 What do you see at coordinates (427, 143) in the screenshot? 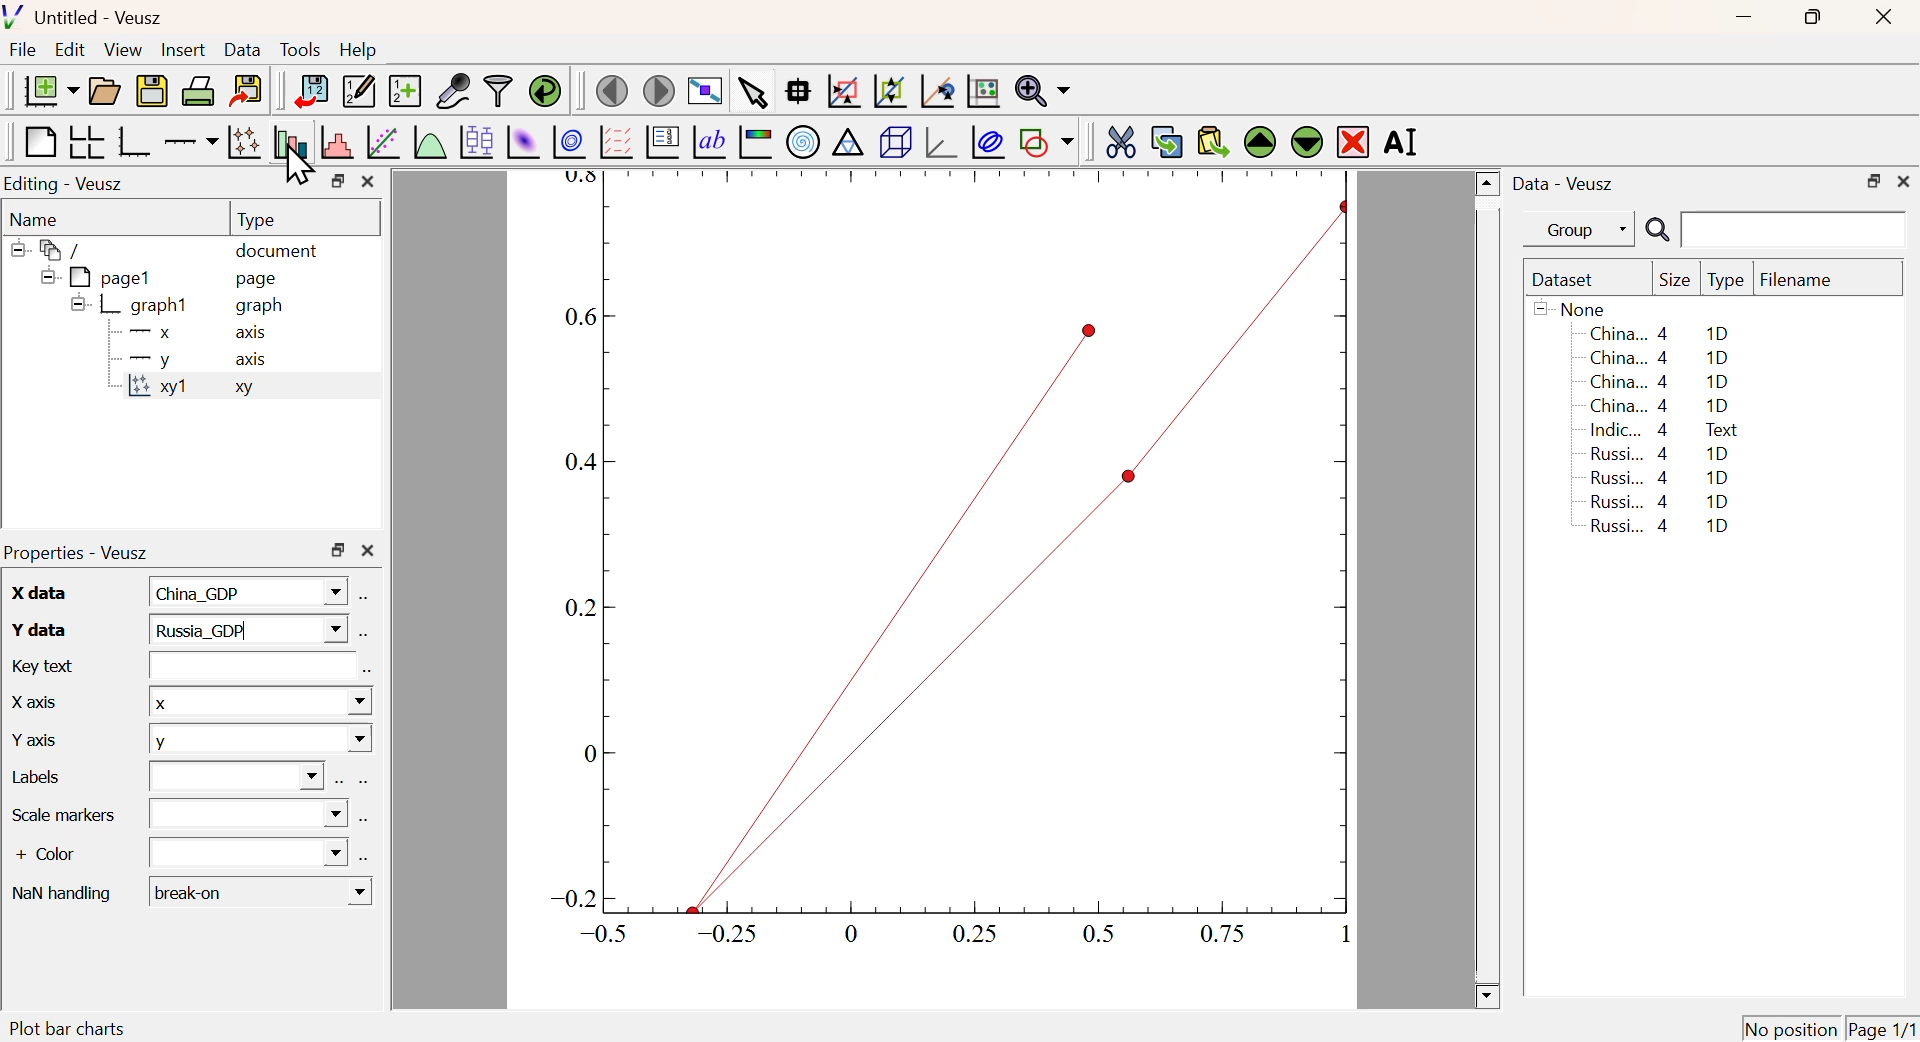
I see `Plot a function` at bounding box center [427, 143].